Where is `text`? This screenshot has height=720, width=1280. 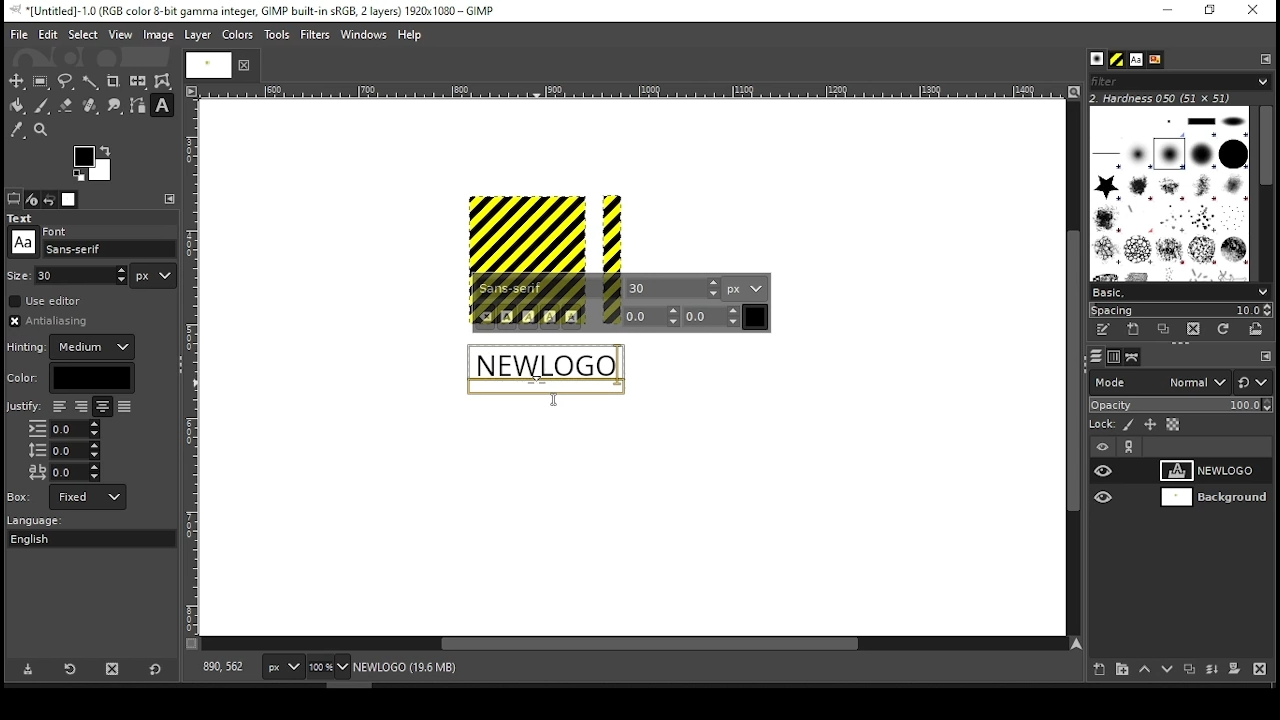 text is located at coordinates (544, 369).